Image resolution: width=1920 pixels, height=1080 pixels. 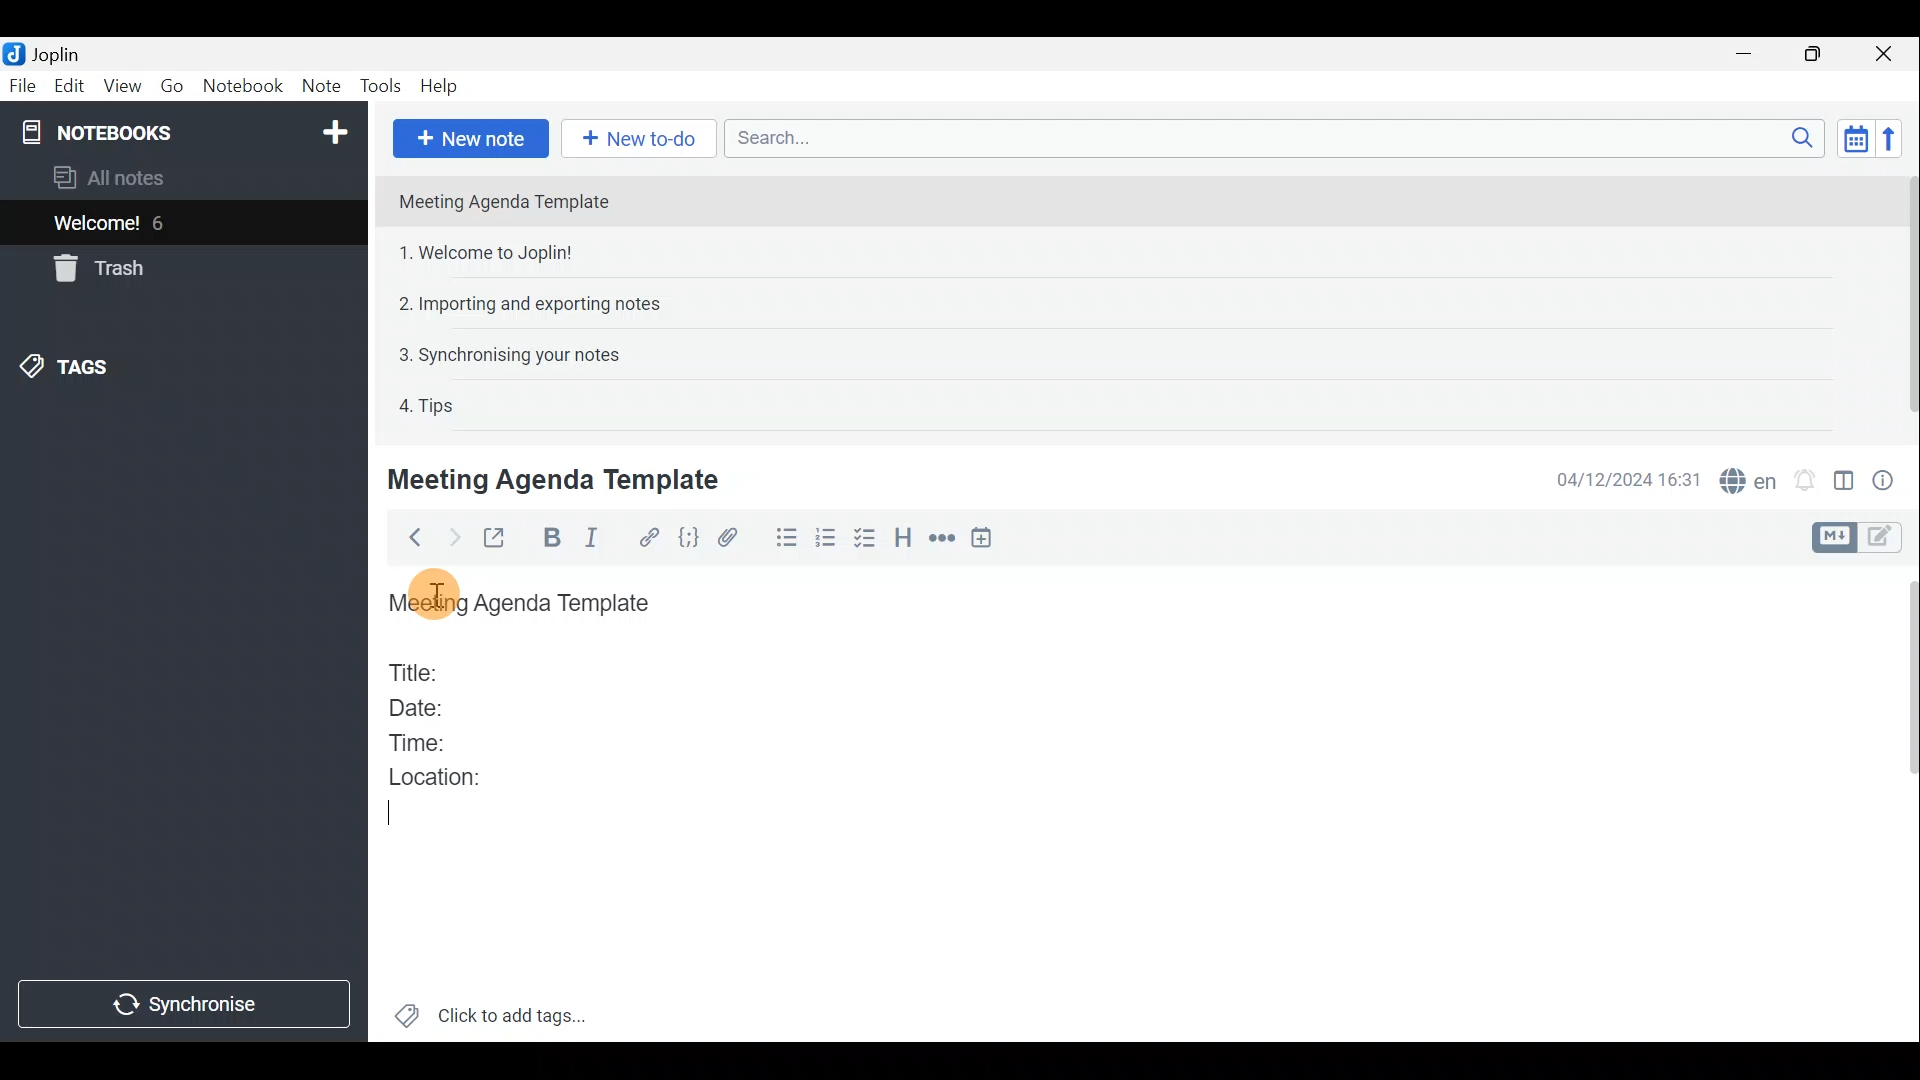 What do you see at coordinates (1892, 139) in the screenshot?
I see `Reverse sort order` at bounding box center [1892, 139].